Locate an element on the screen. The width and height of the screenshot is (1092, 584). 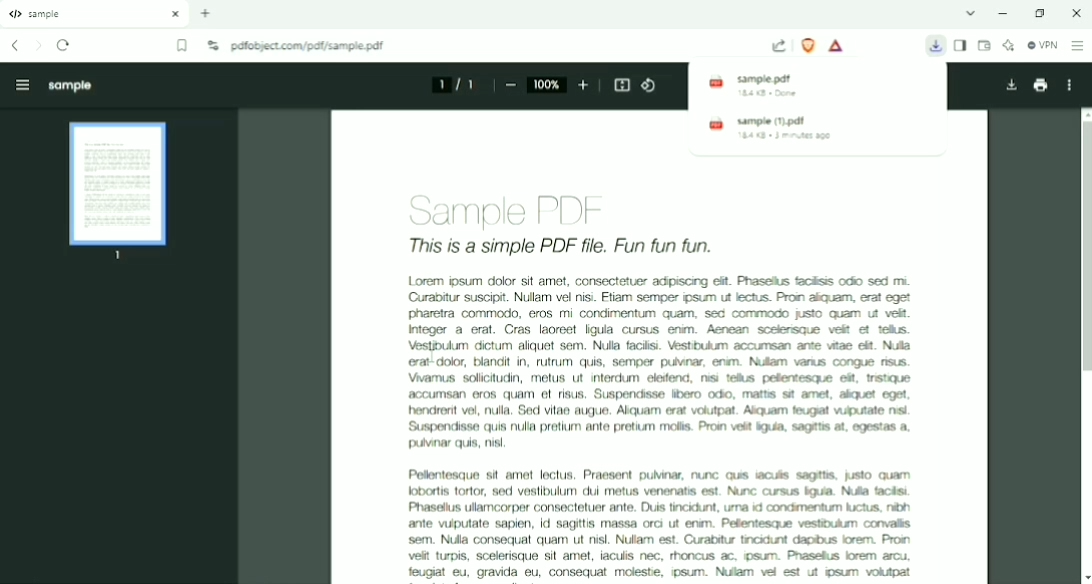
Close is located at coordinates (1074, 13).